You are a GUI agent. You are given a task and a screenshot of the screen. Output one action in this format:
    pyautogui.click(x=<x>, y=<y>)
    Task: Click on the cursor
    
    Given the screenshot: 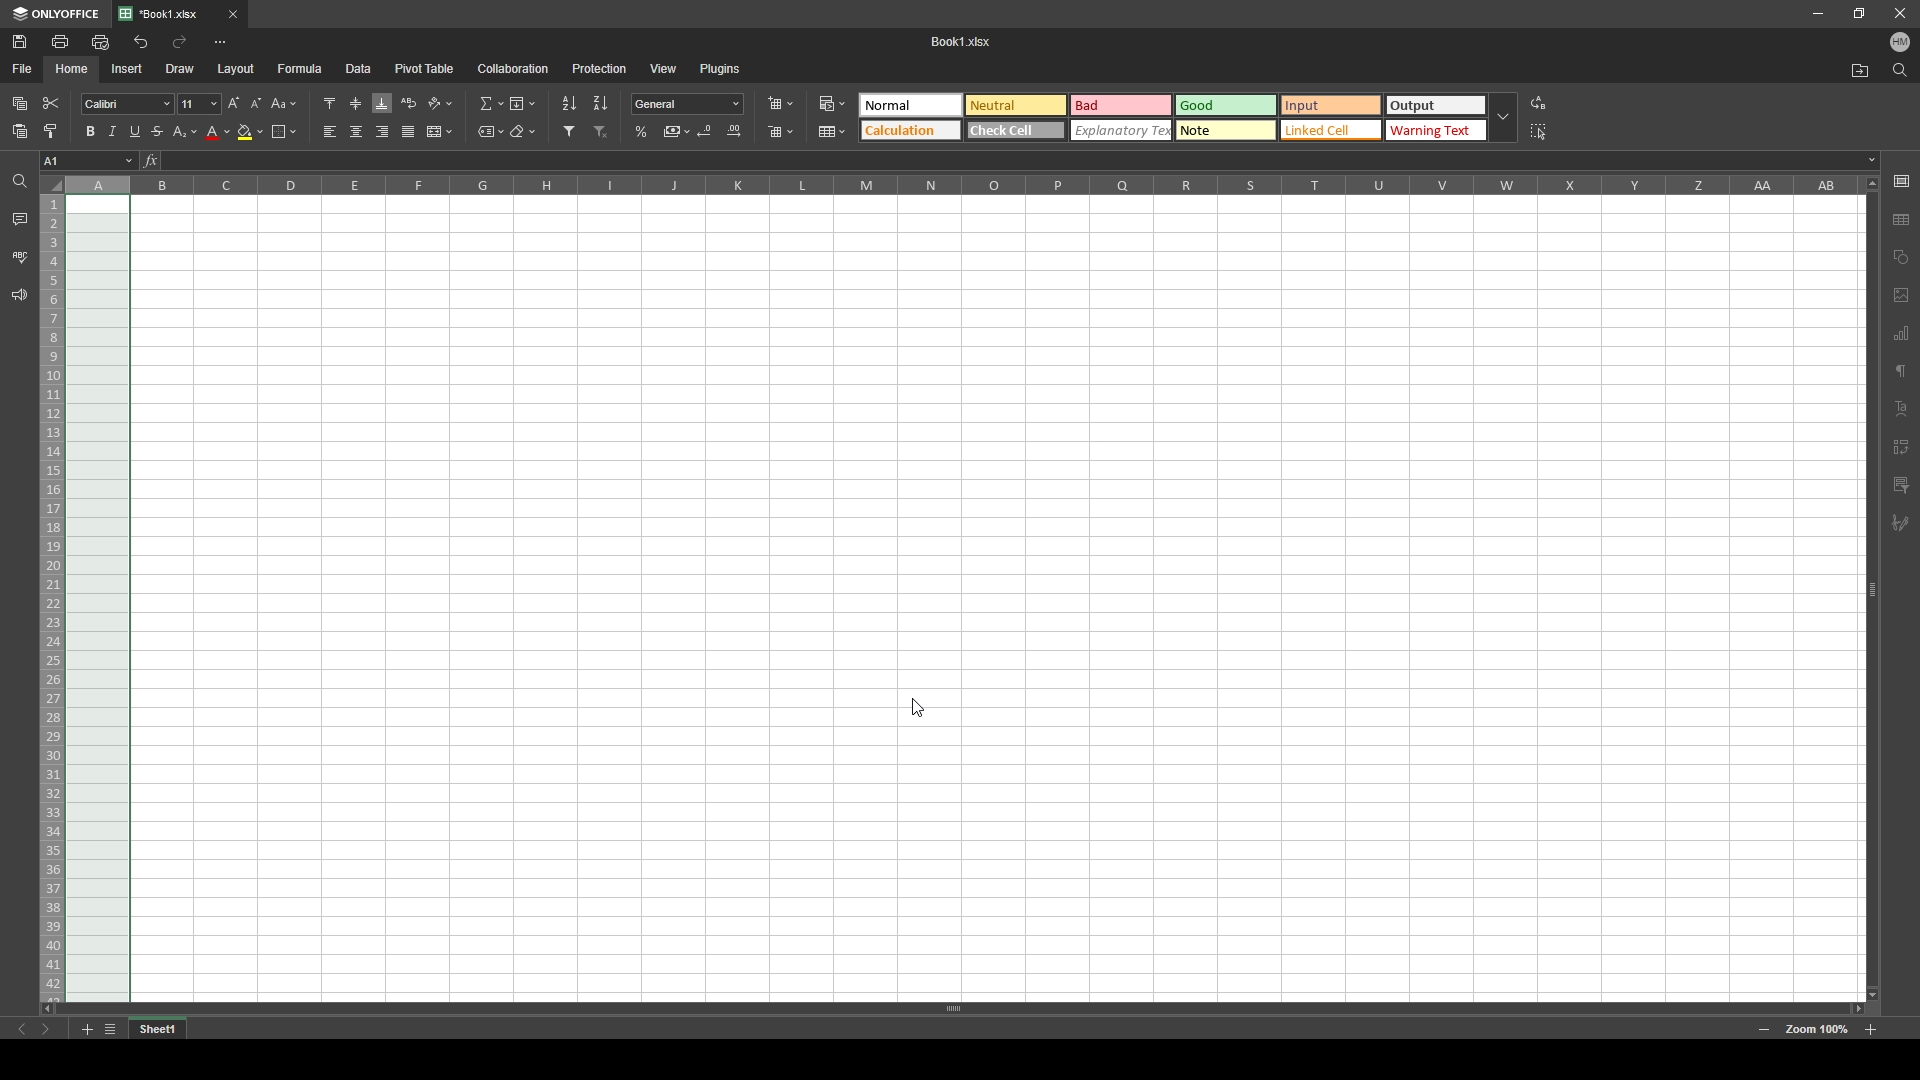 What is the action you would take?
    pyautogui.click(x=835, y=110)
    